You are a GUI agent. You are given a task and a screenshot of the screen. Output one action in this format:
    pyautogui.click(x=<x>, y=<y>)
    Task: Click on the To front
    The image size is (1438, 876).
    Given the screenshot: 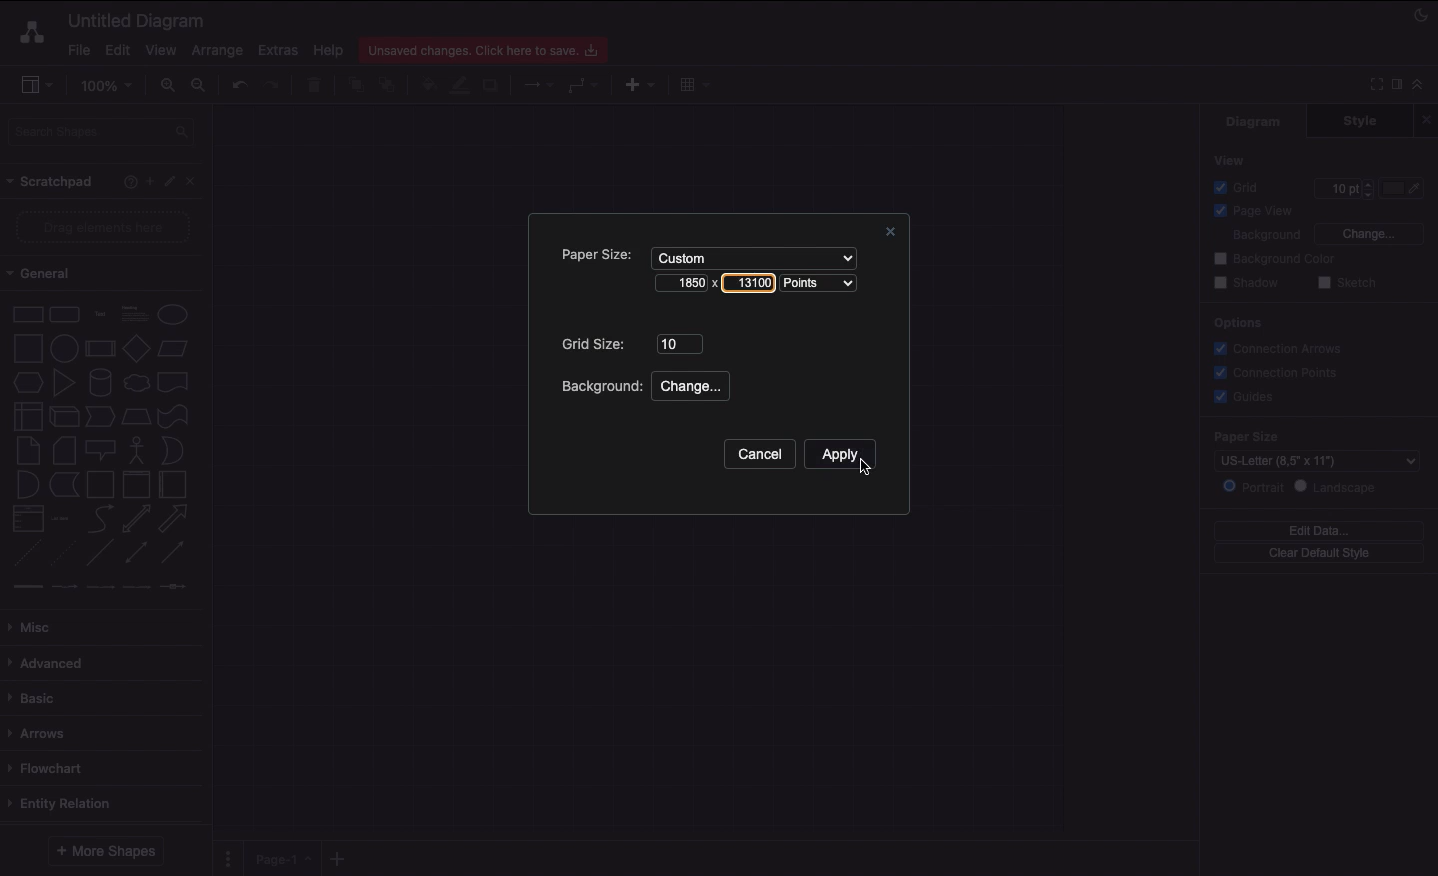 What is the action you would take?
    pyautogui.click(x=355, y=85)
    